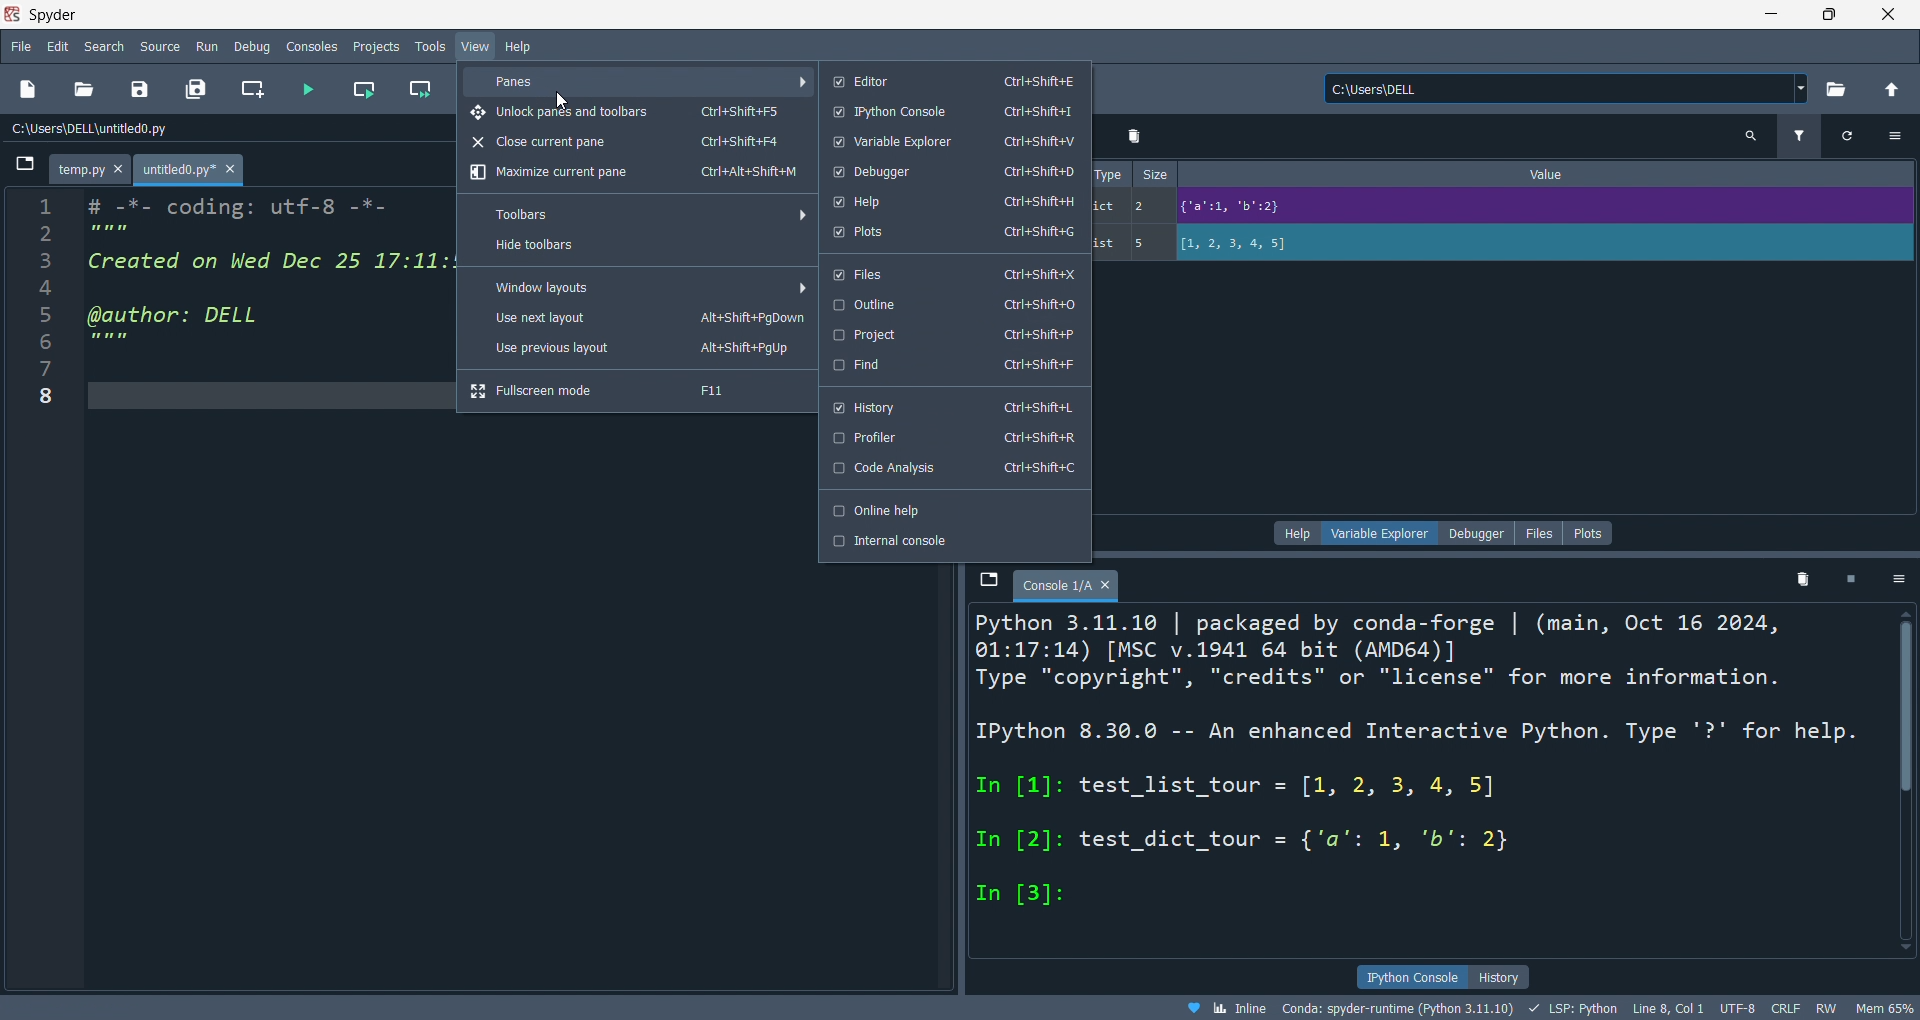 This screenshot has height=1020, width=1920. I want to click on tab - Console 1/A, so click(1067, 583).